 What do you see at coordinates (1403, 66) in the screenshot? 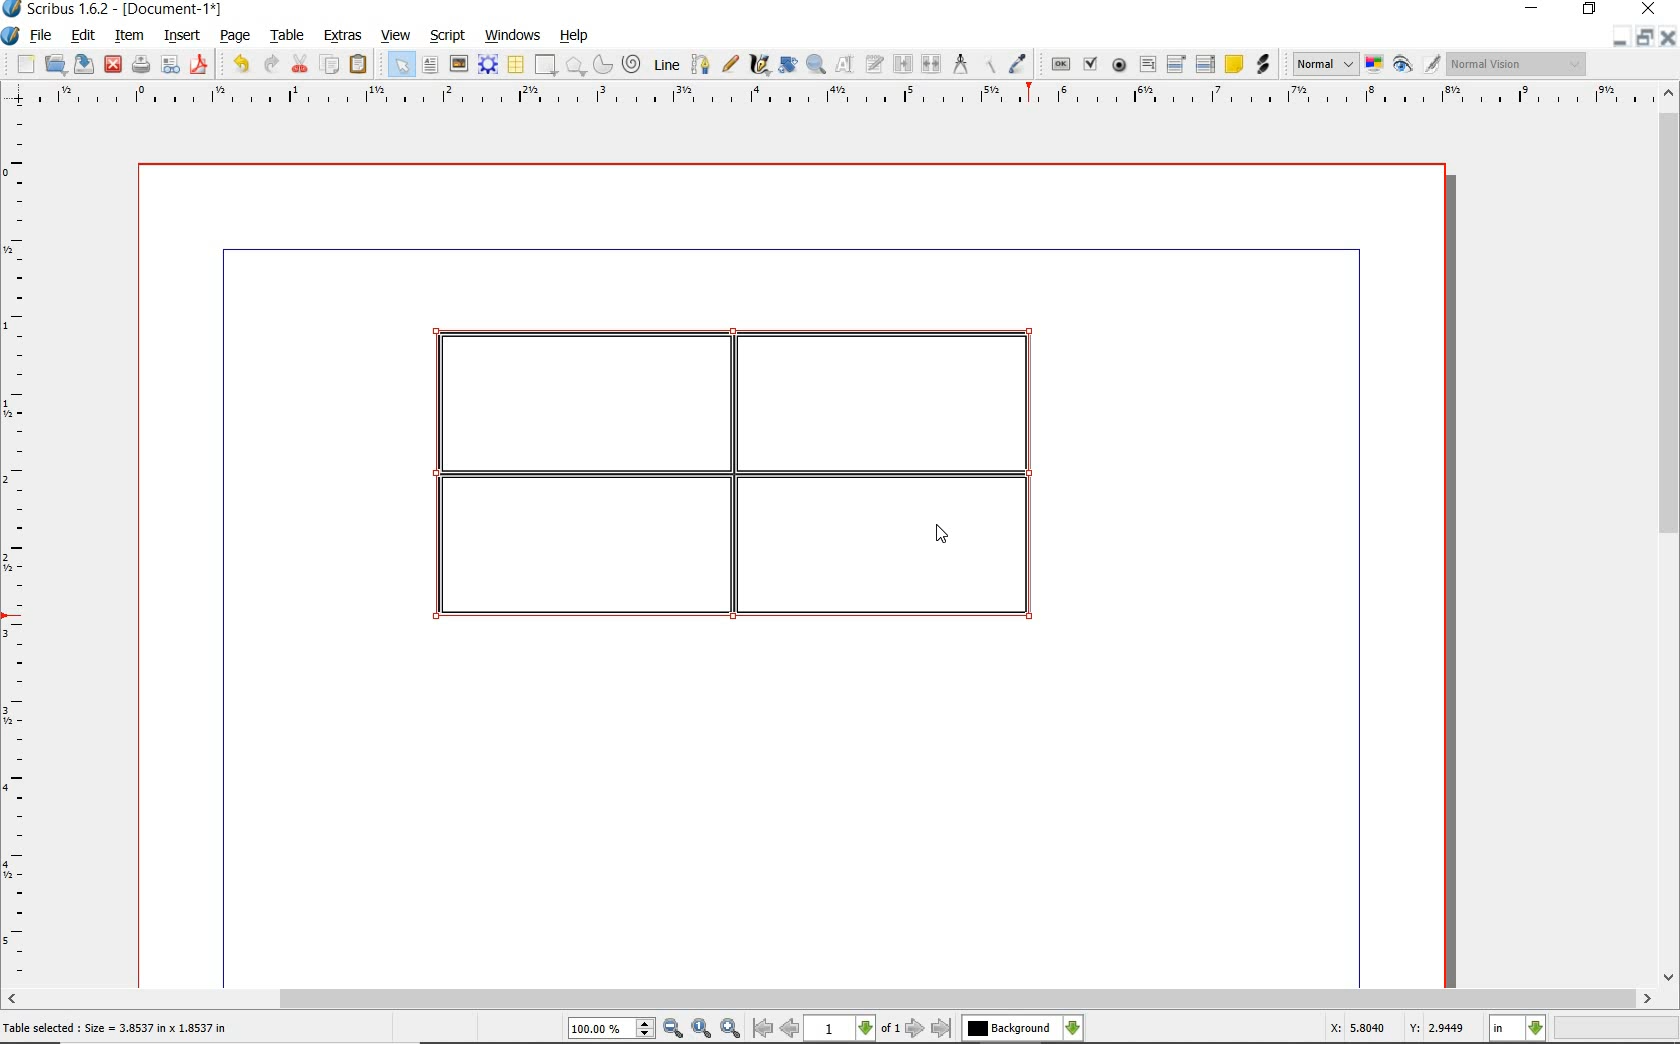
I see `preview mode` at bounding box center [1403, 66].